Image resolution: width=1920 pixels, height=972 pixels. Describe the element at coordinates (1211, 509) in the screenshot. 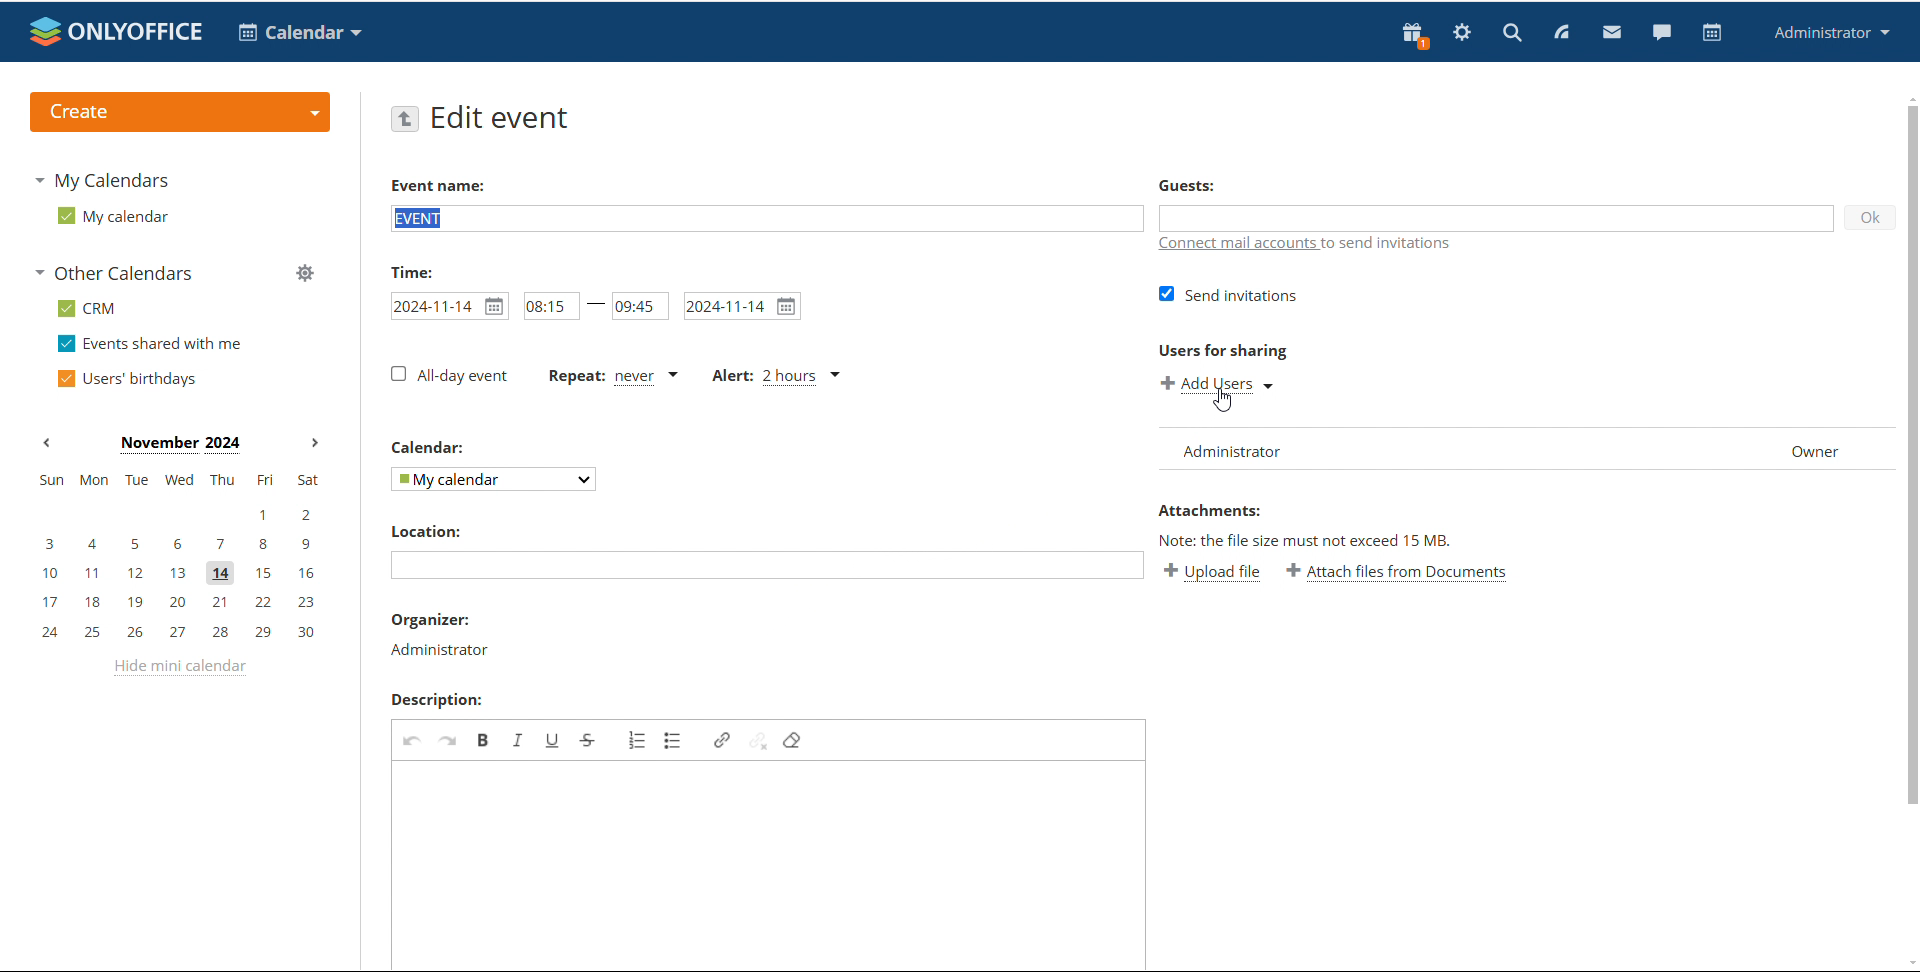

I see `Attachments` at that location.